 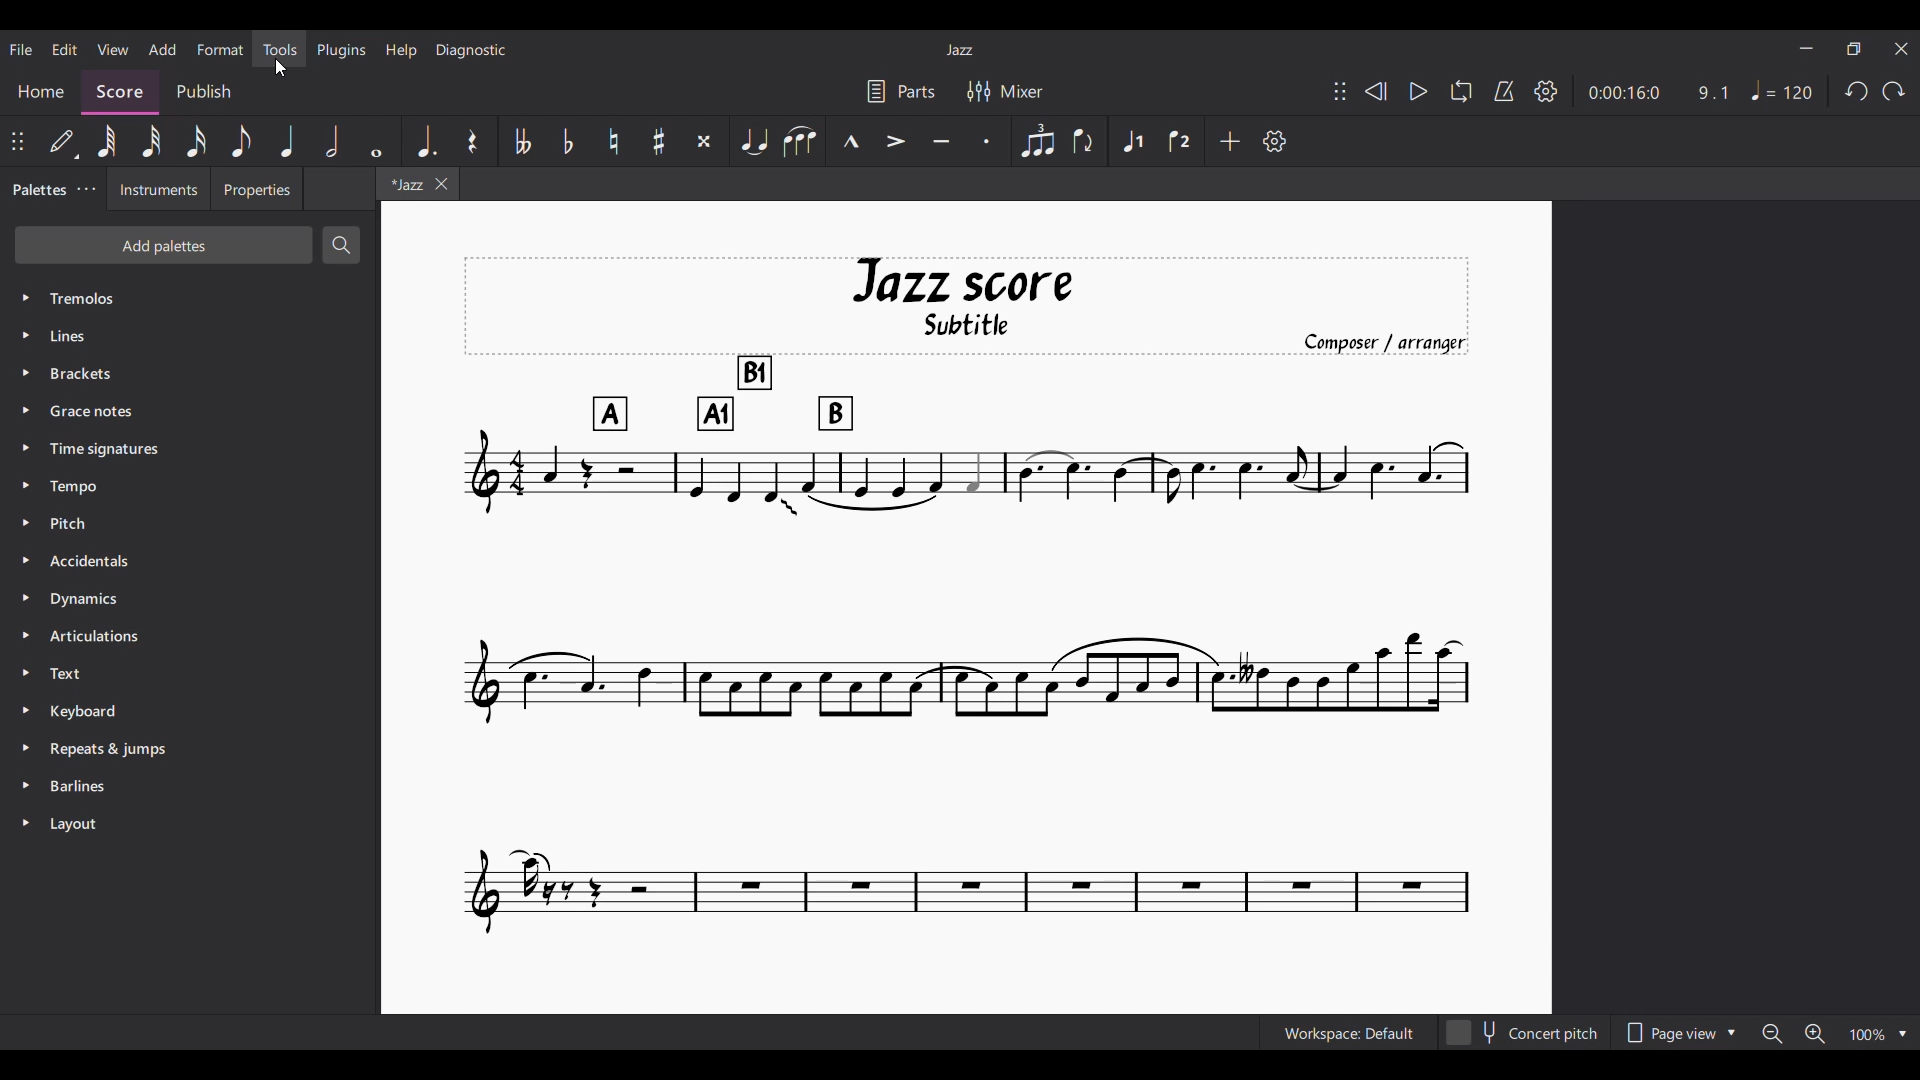 What do you see at coordinates (1546, 91) in the screenshot?
I see `Settings` at bounding box center [1546, 91].